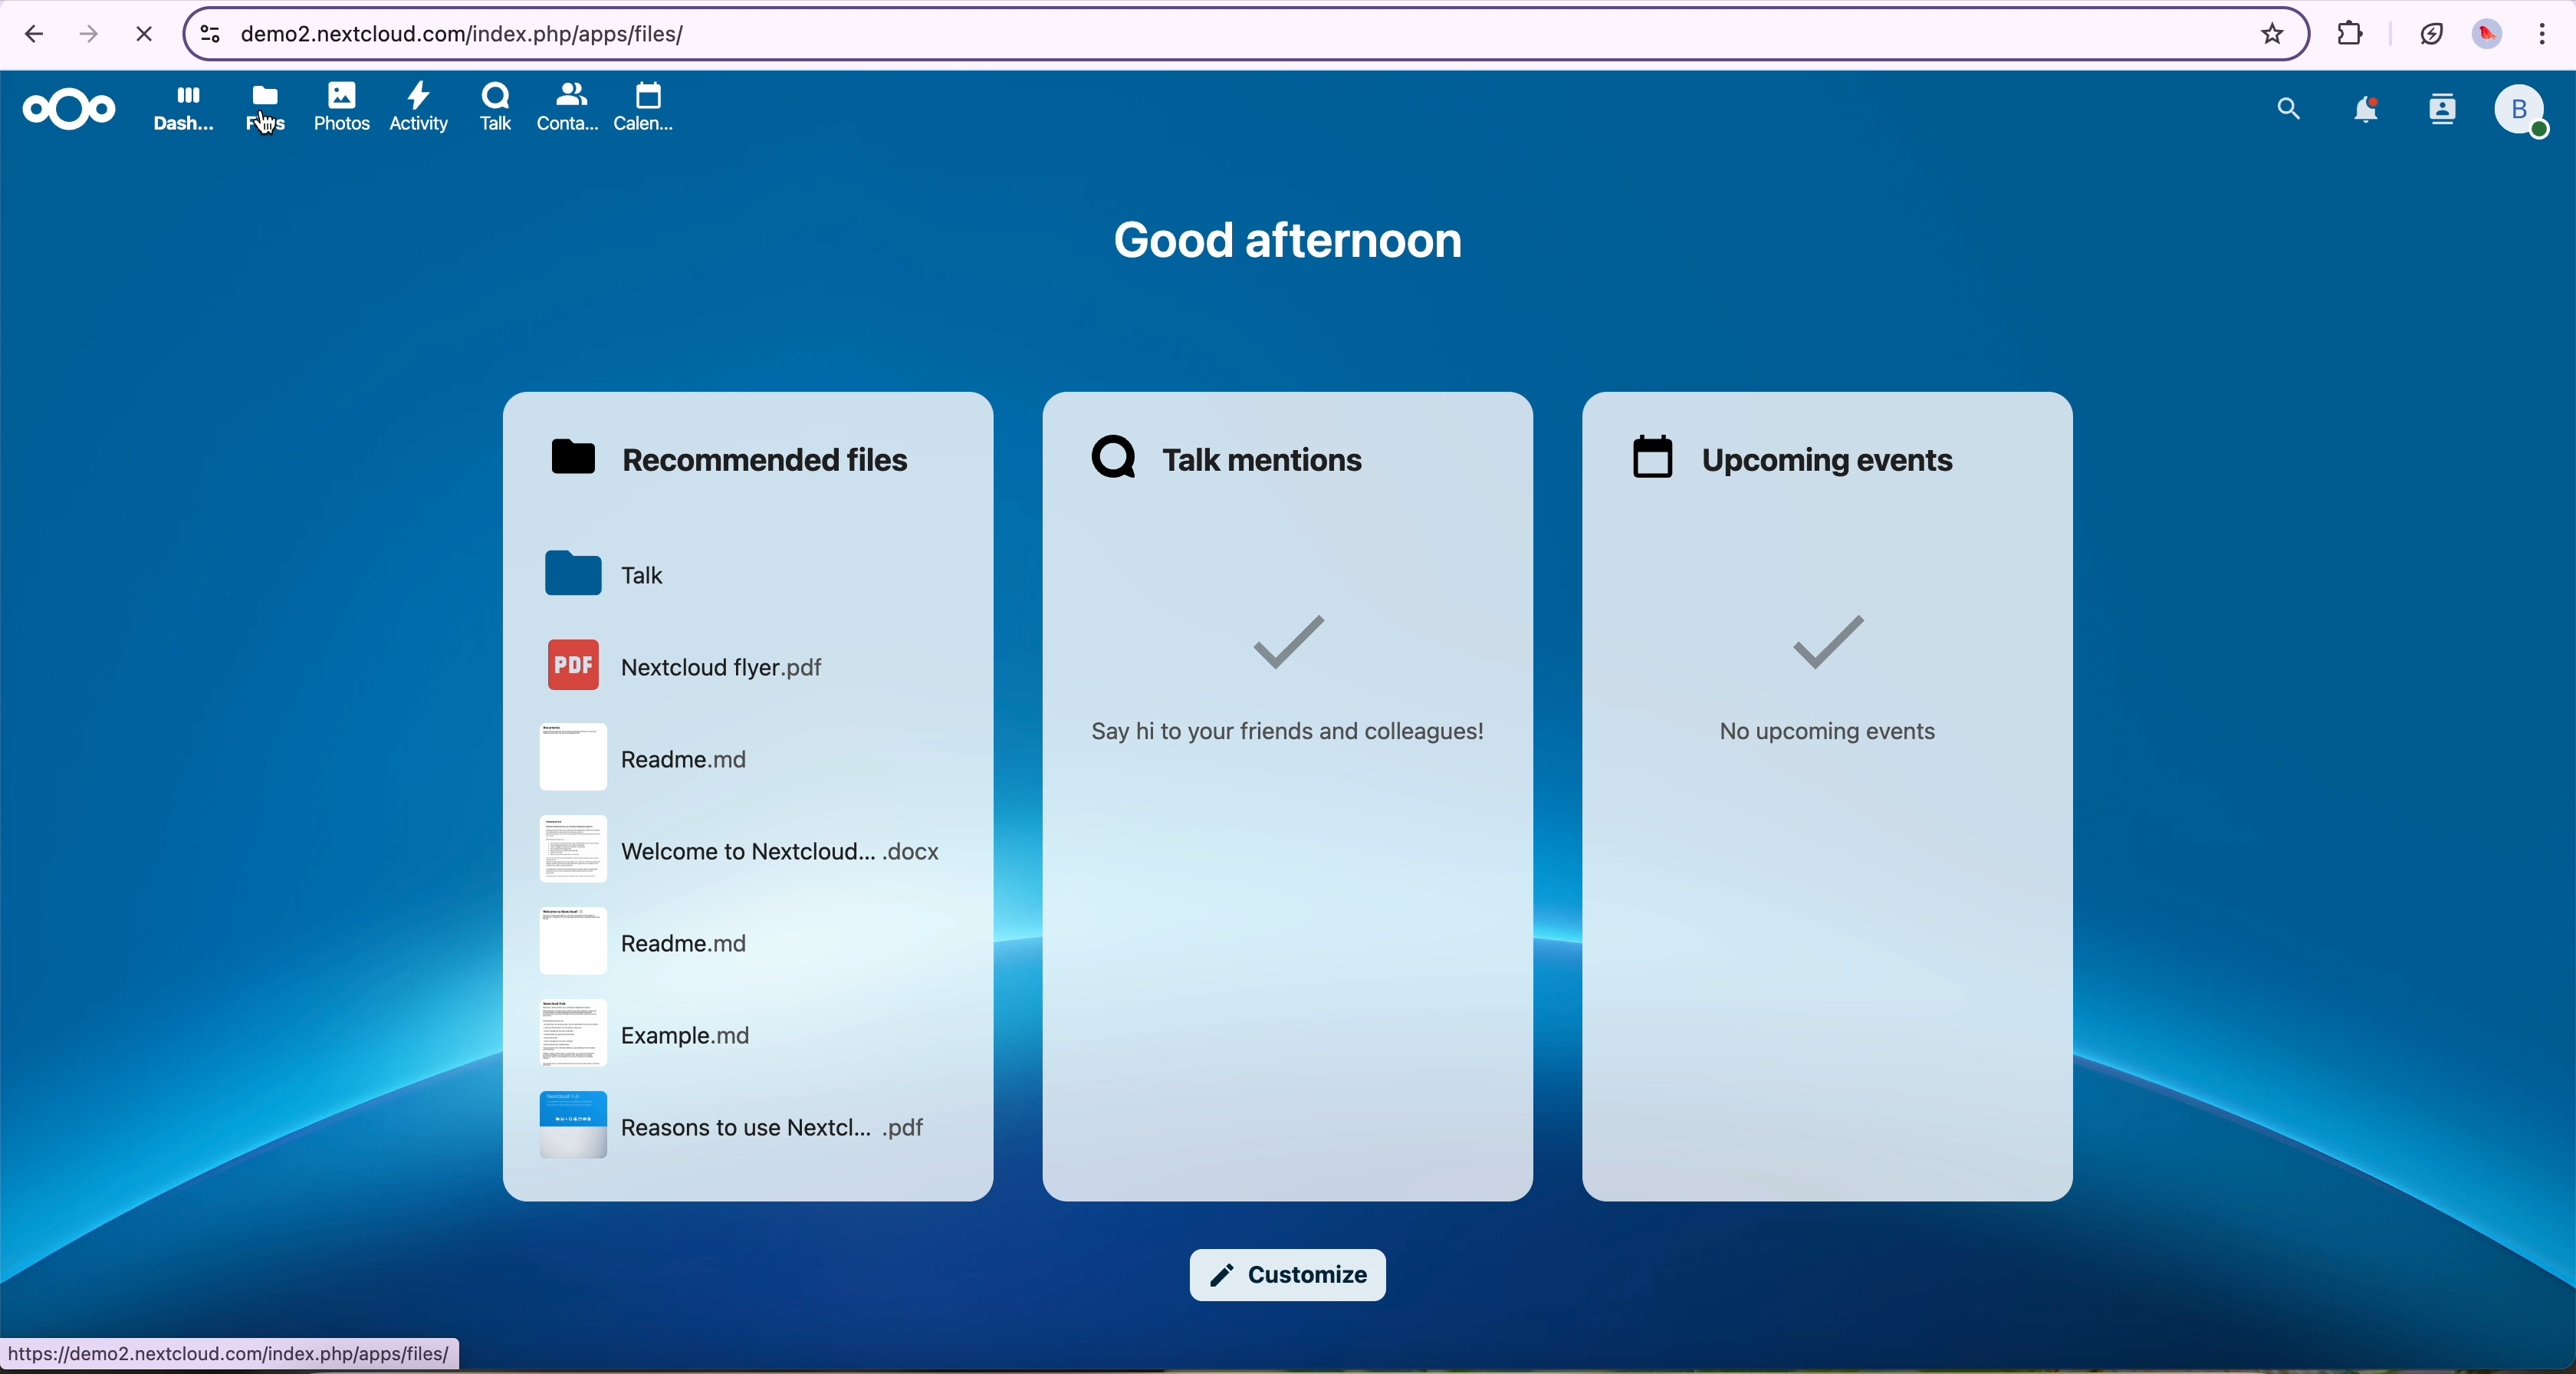 The height and width of the screenshot is (1374, 2576). What do you see at coordinates (2268, 33) in the screenshot?
I see `favorites` at bounding box center [2268, 33].